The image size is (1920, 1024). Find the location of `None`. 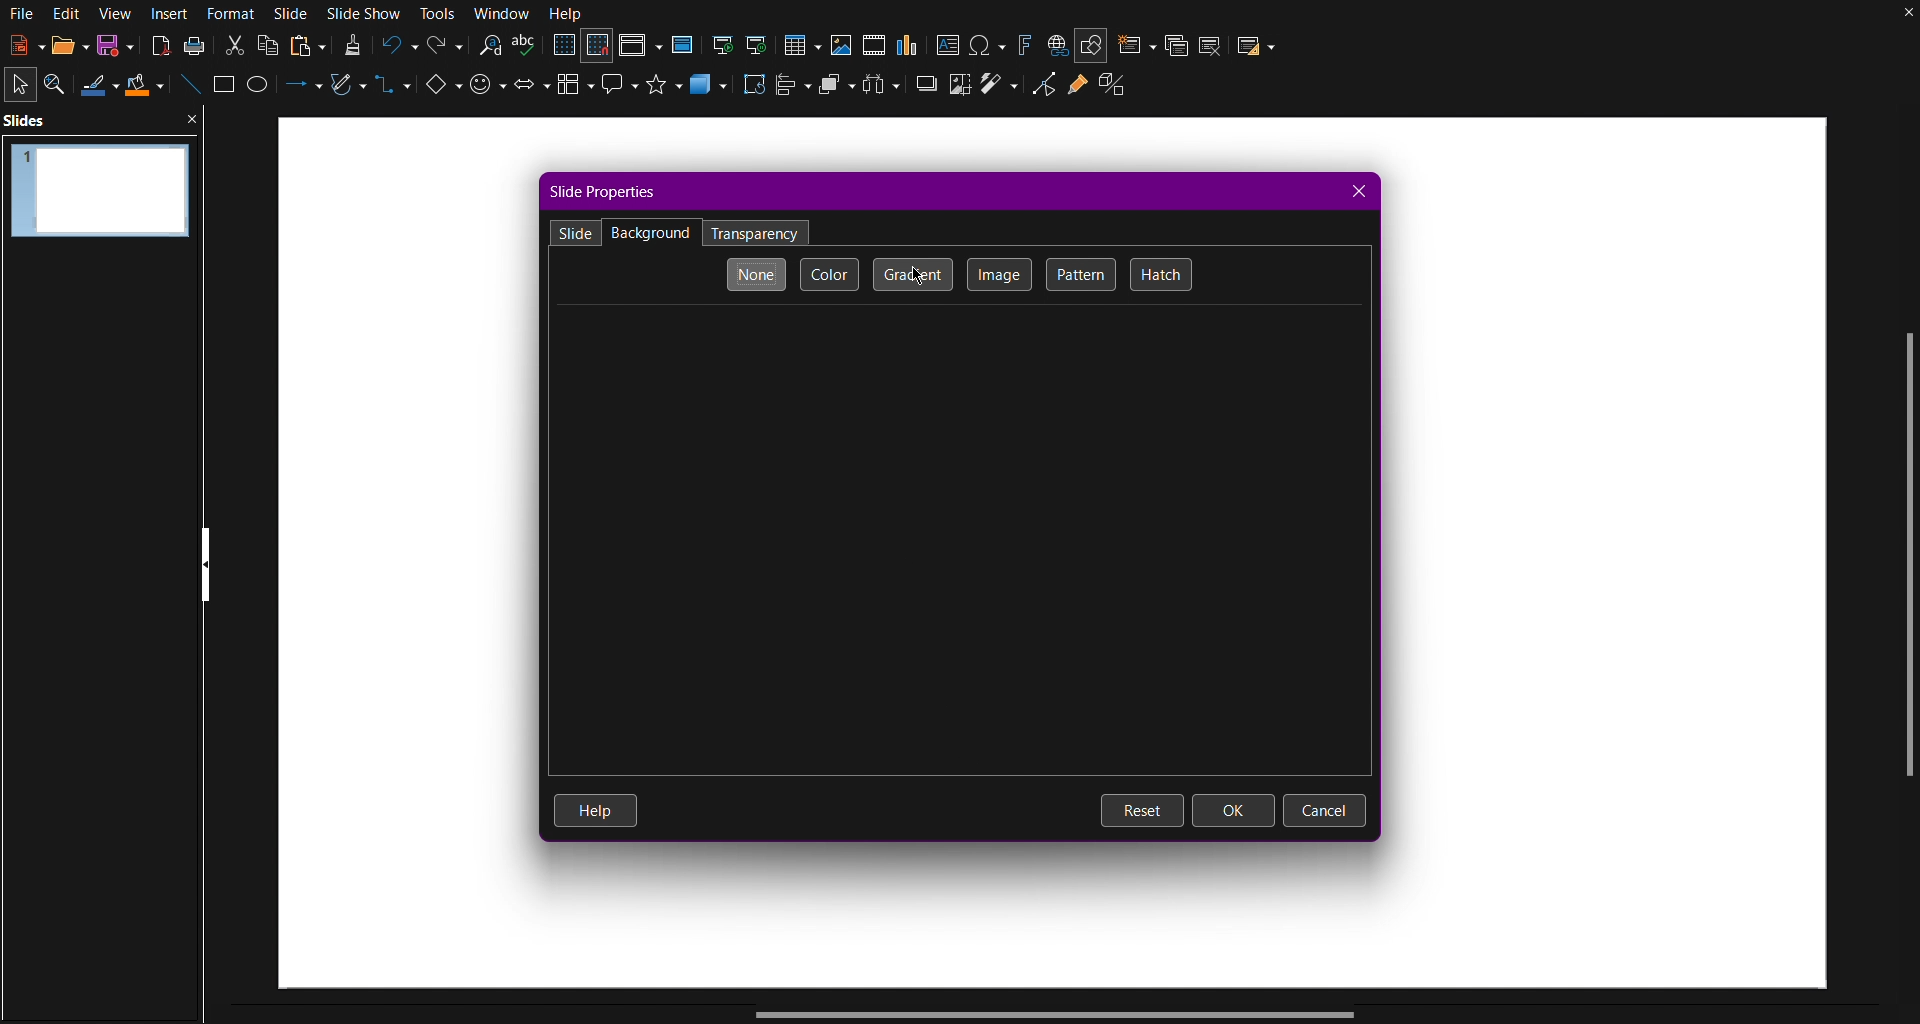

None is located at coordinates (757, 275).